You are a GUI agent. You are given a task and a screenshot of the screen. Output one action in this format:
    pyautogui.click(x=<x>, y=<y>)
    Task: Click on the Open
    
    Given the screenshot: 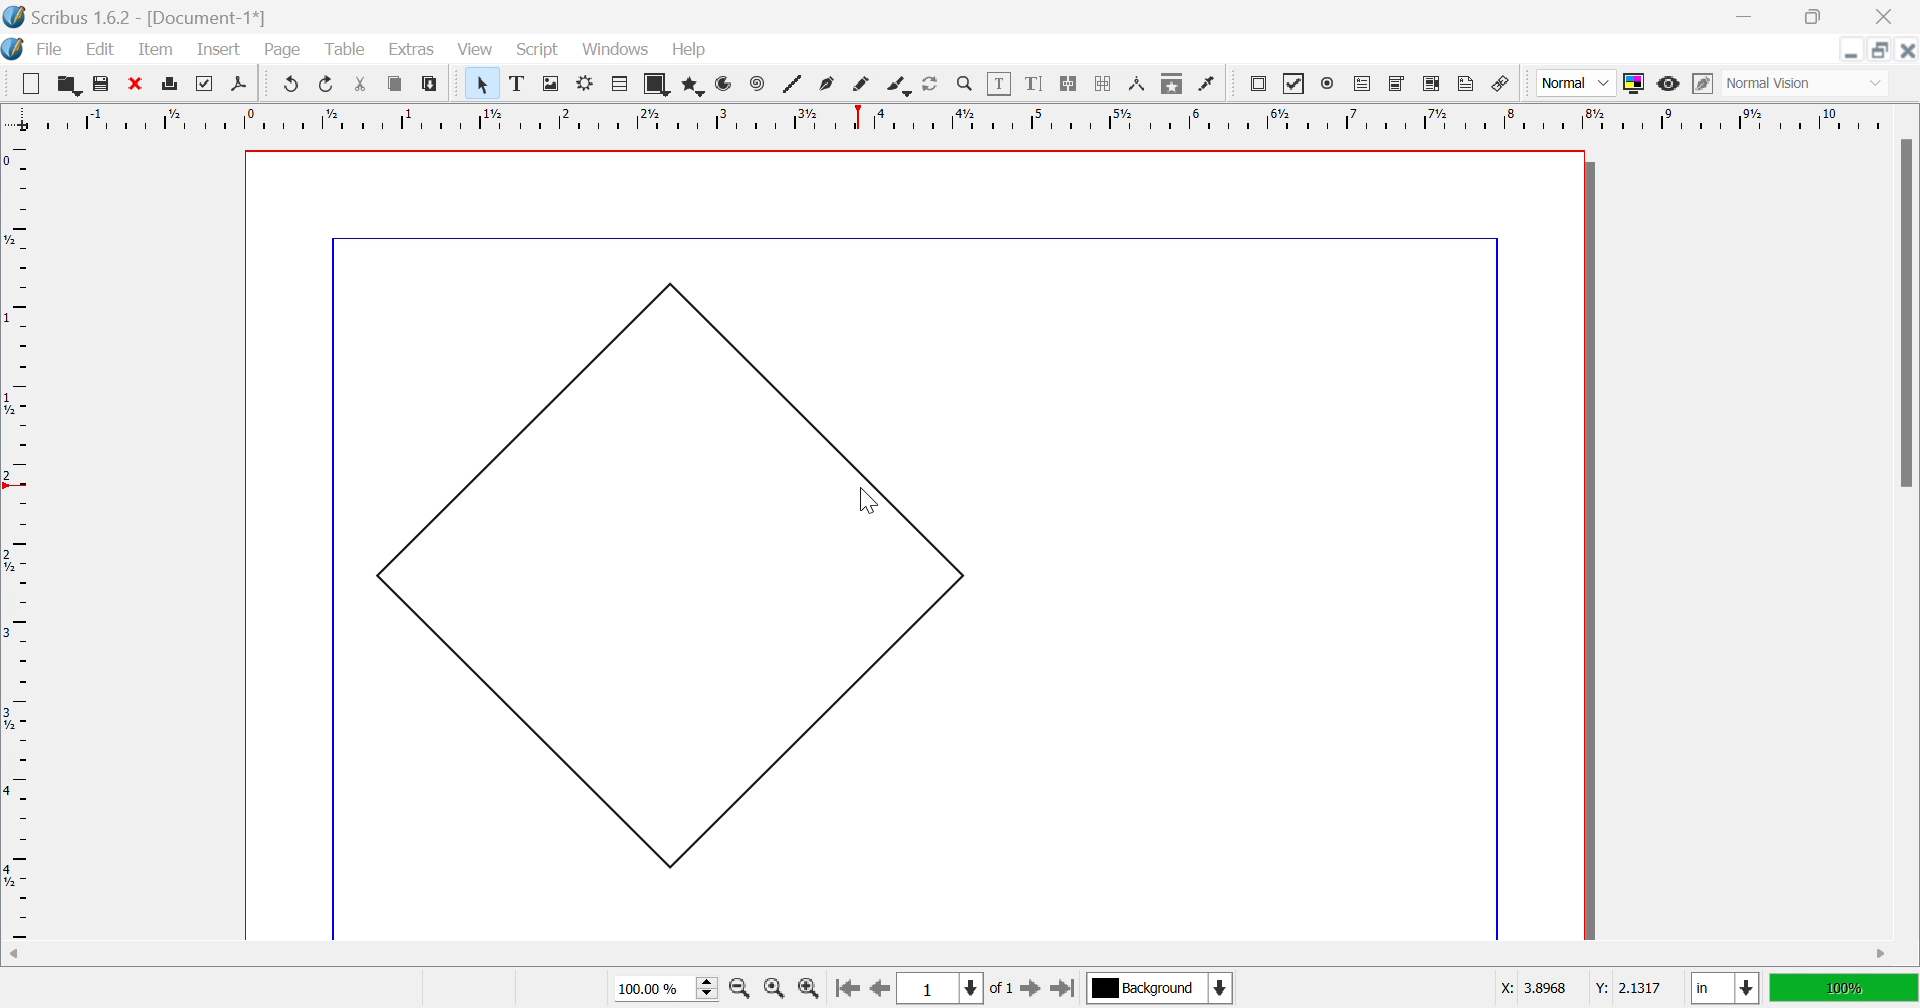 What is the action you would take?
    pyautogui.click(x=69, y=83)
    